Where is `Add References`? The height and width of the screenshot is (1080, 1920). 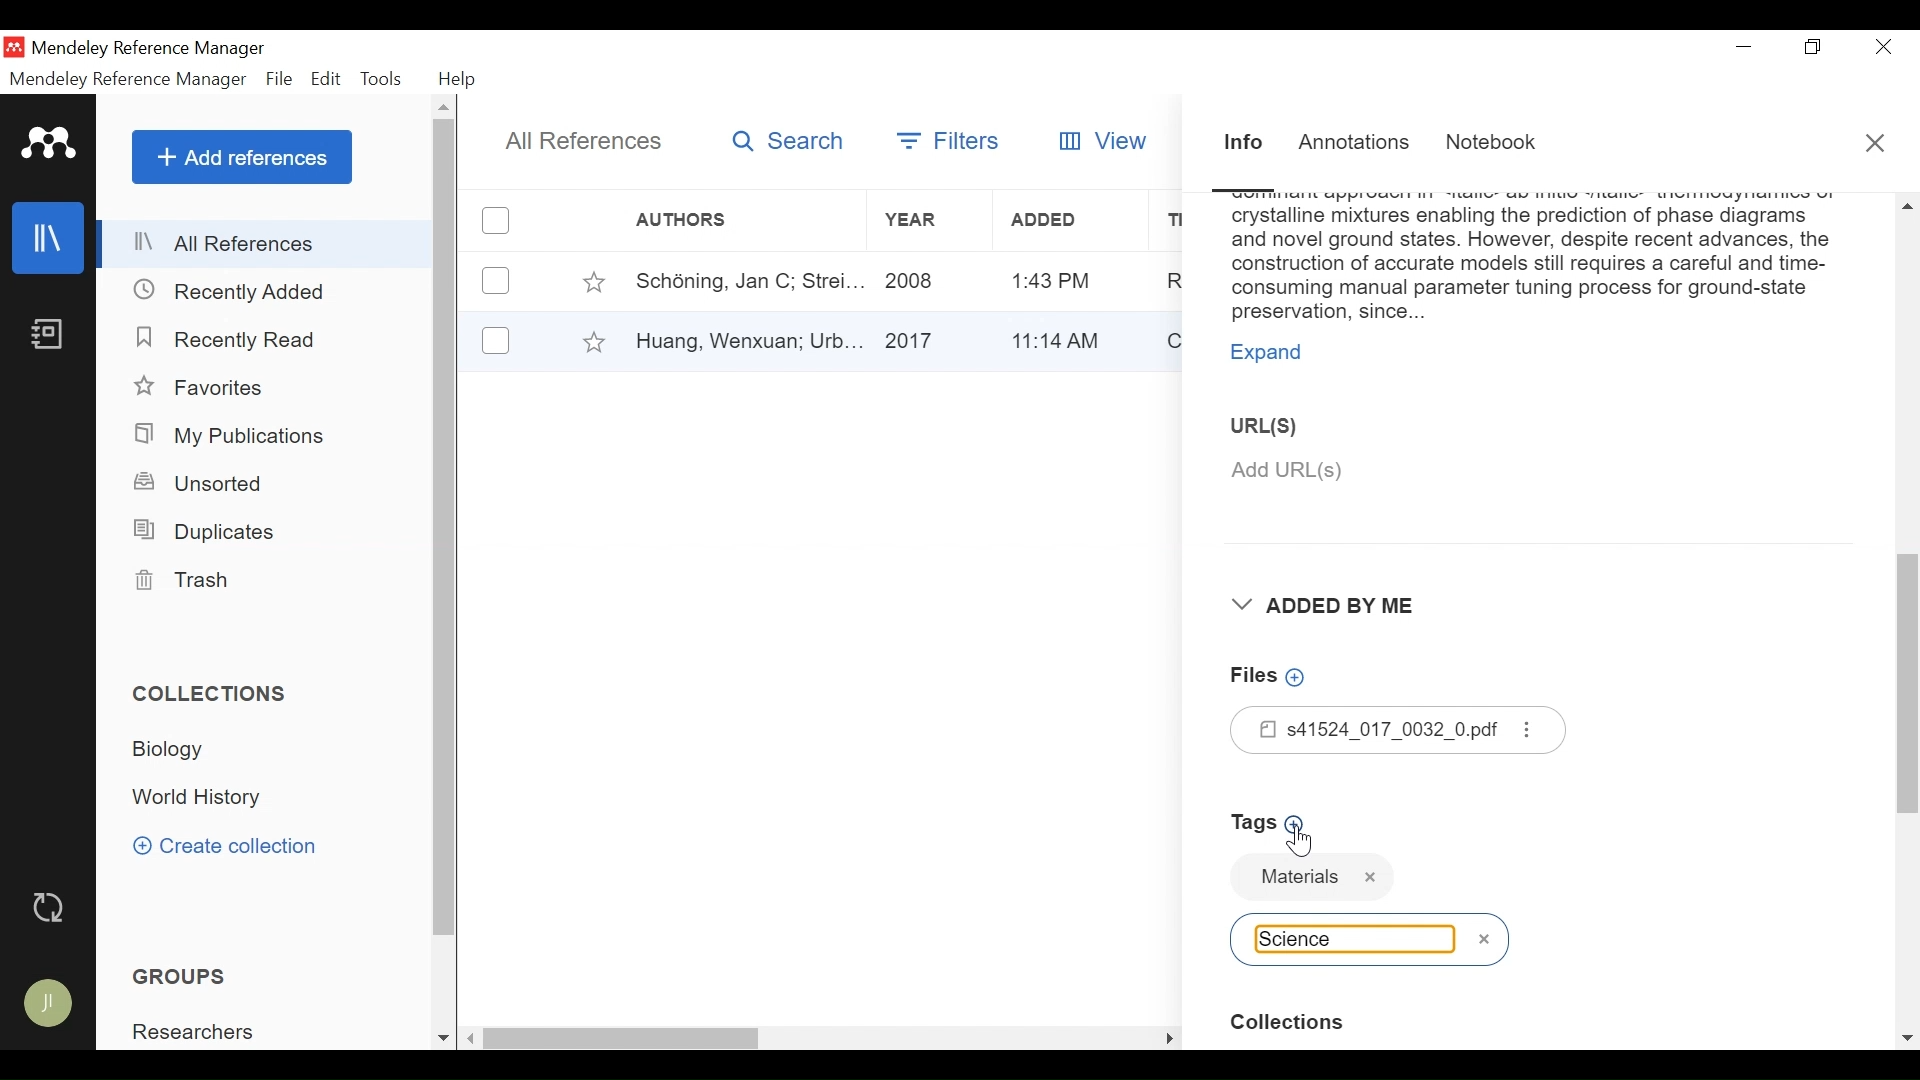 Add References is located at coordinates (242, 157).